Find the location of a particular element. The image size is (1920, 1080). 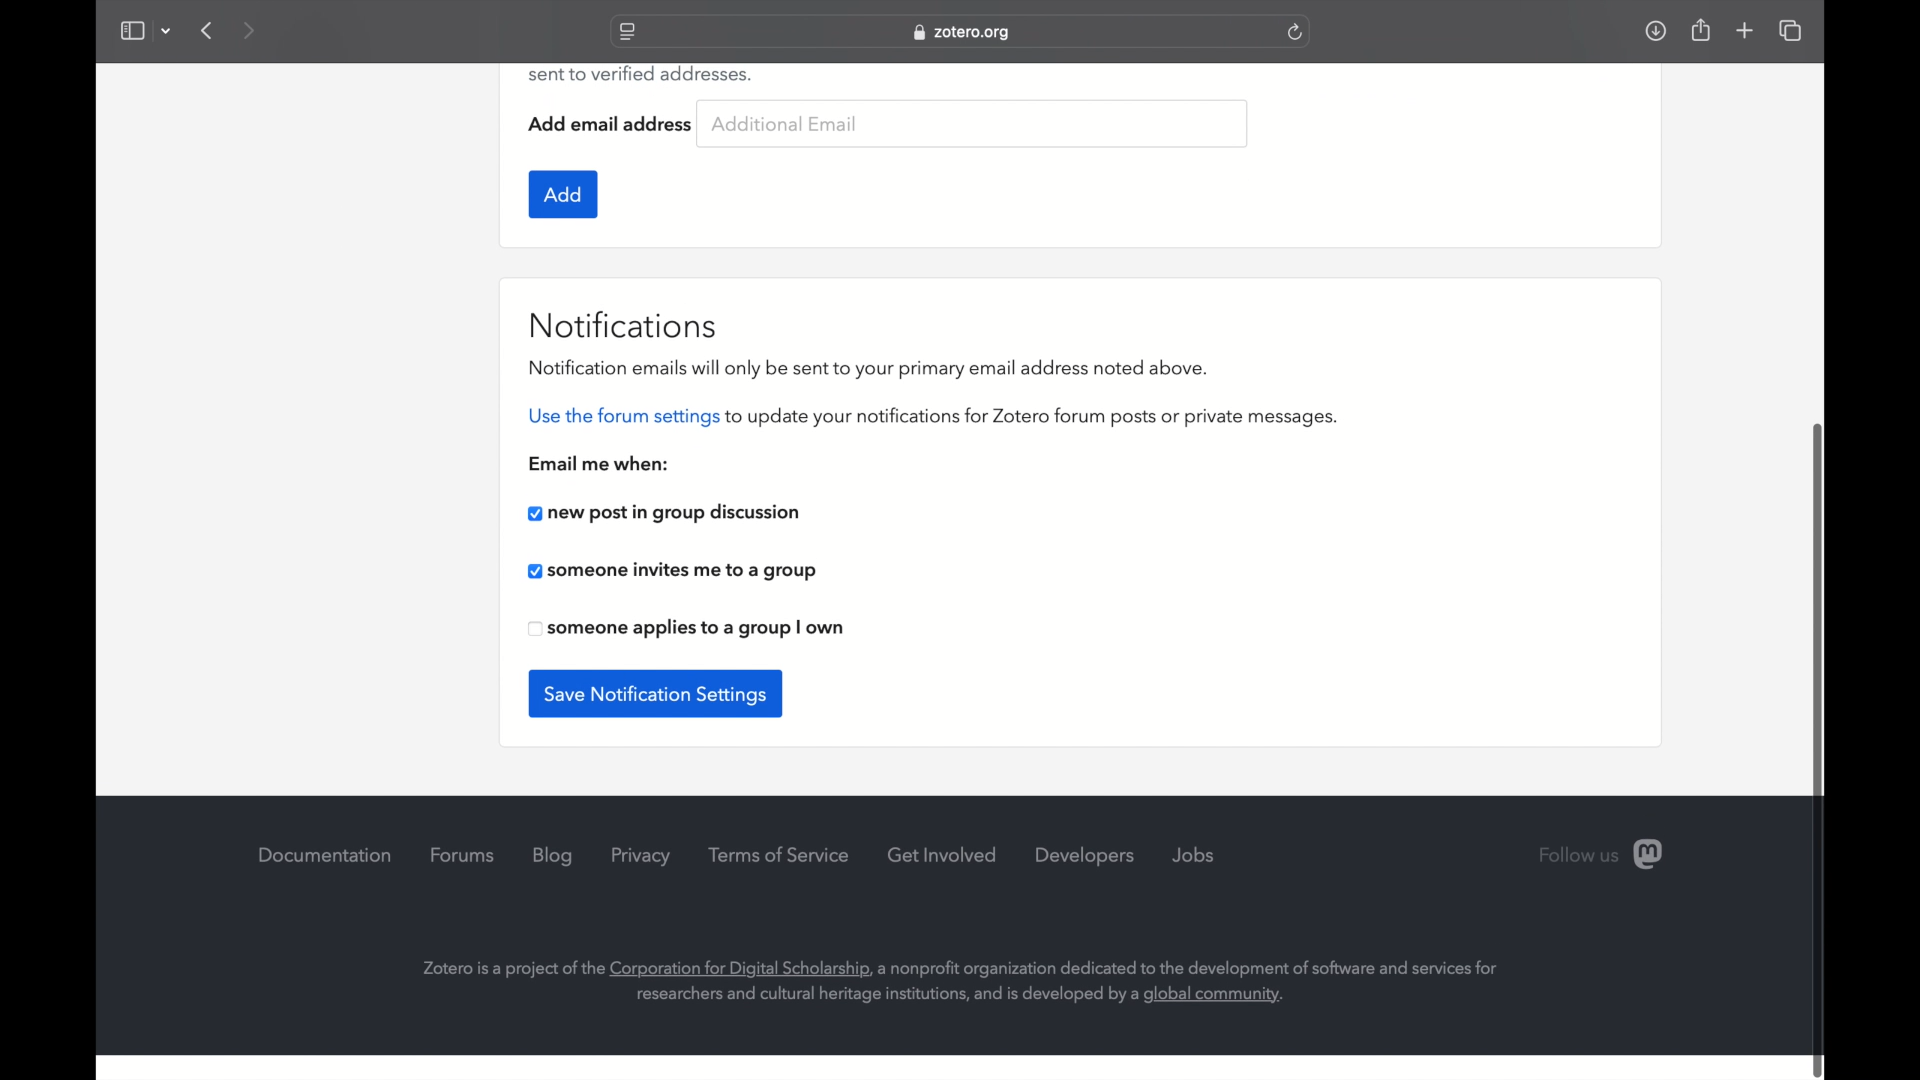

checkbox is located at coordinates (686, 629).